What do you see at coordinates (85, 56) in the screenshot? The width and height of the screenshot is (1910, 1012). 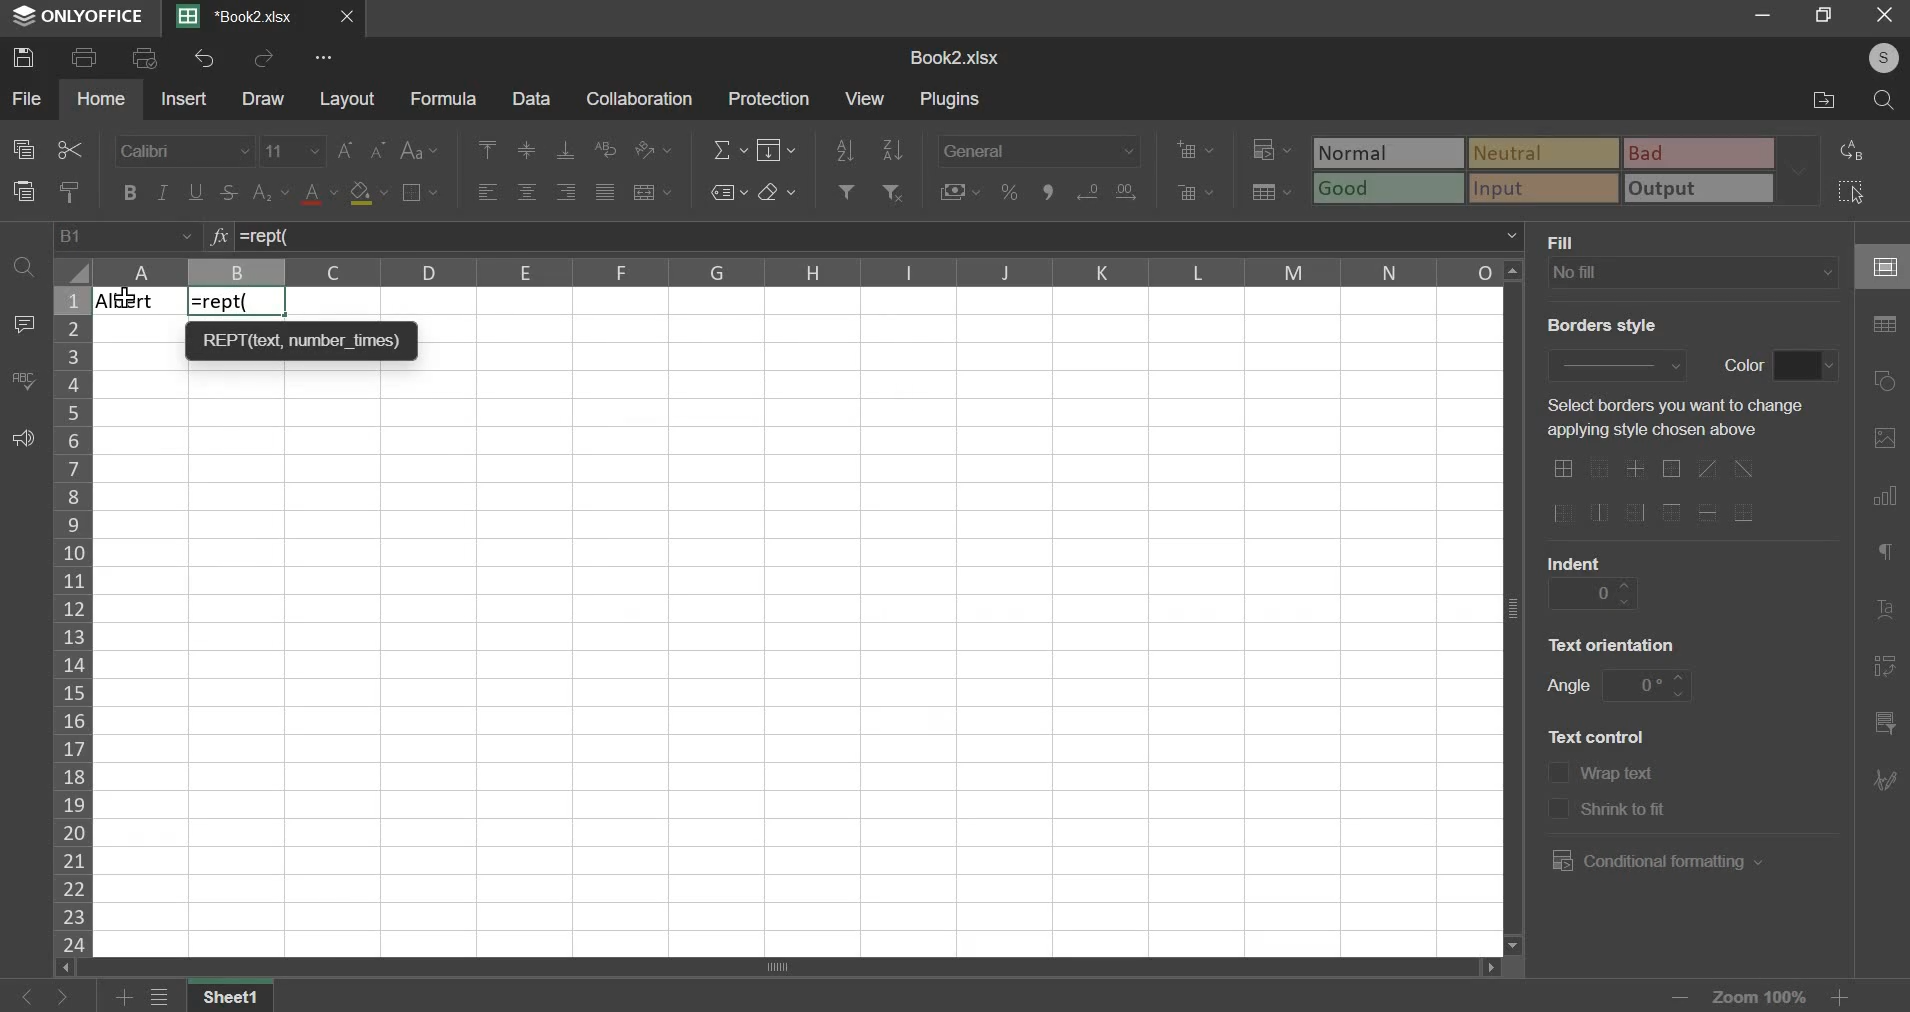 I see `print` at bounding box center [85, 56].